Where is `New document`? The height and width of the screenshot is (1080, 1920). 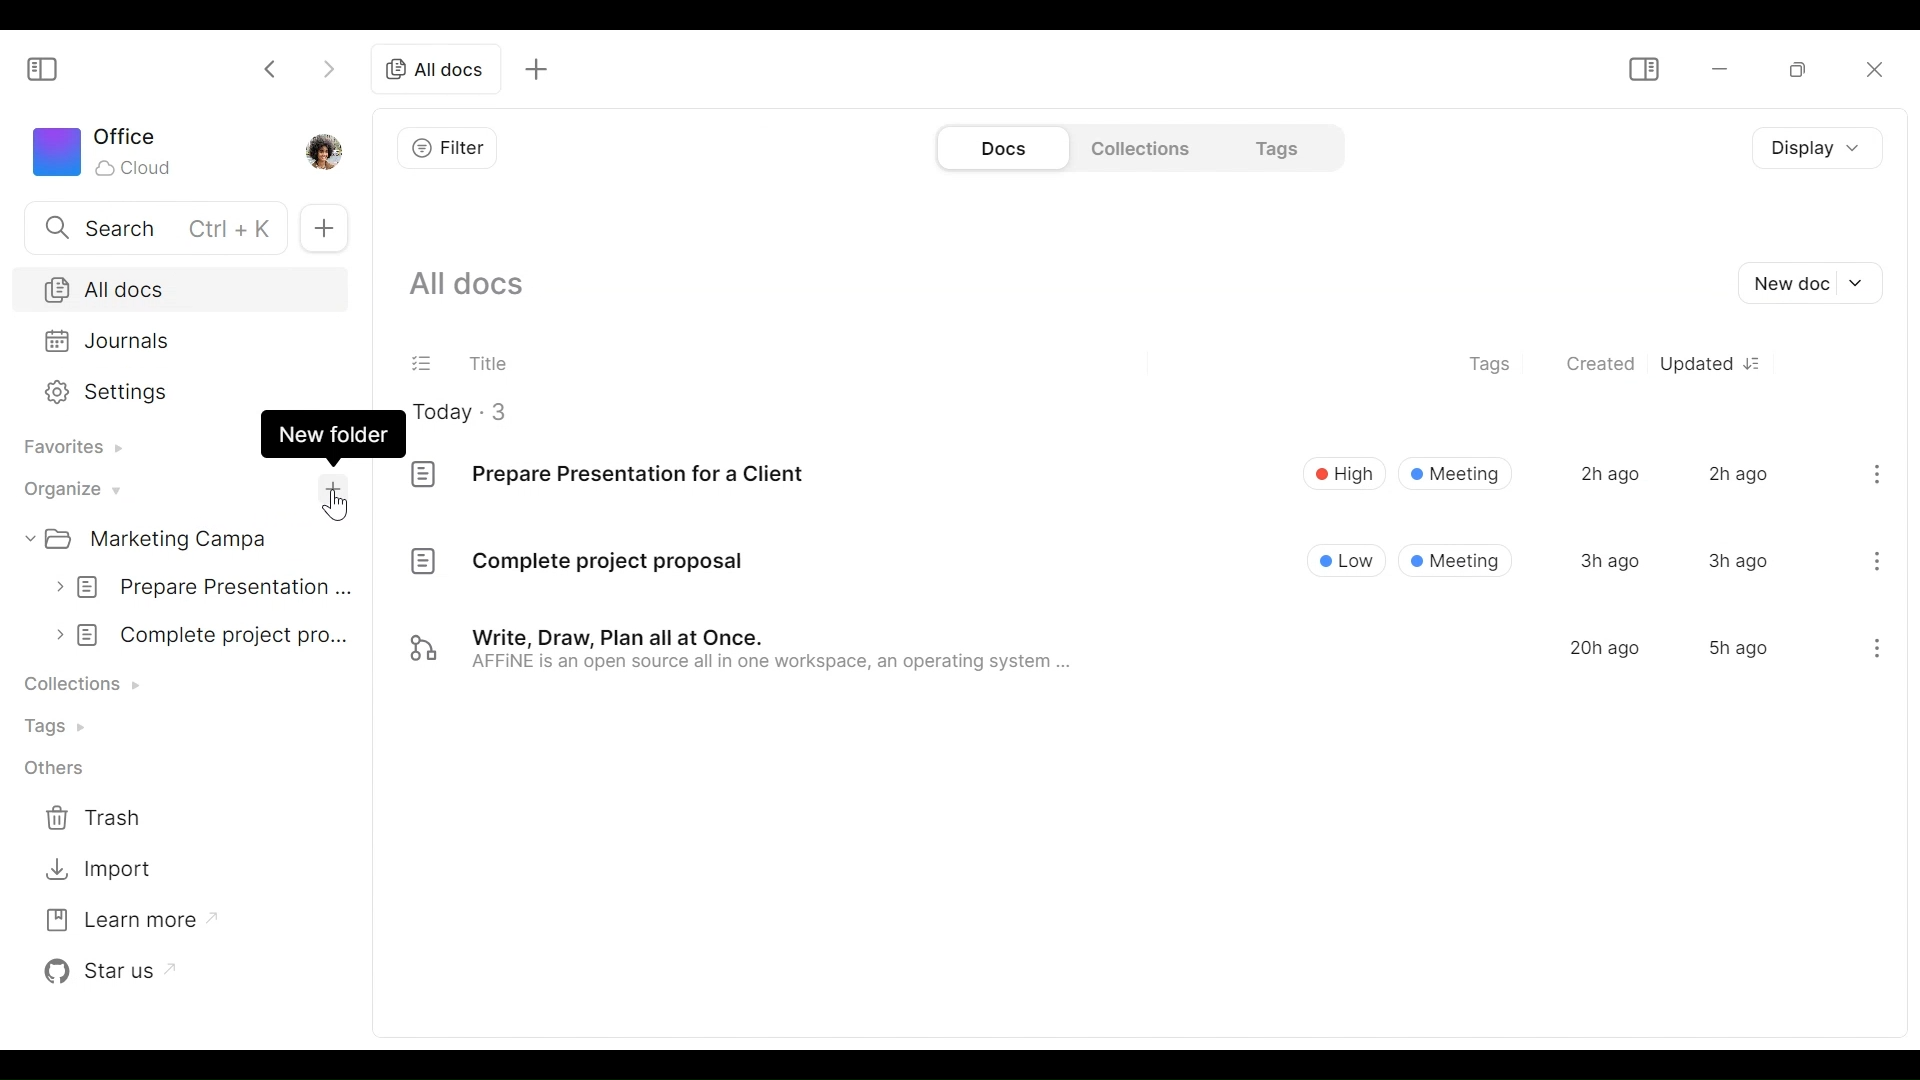
New document is located at coordinates (1815, 284).